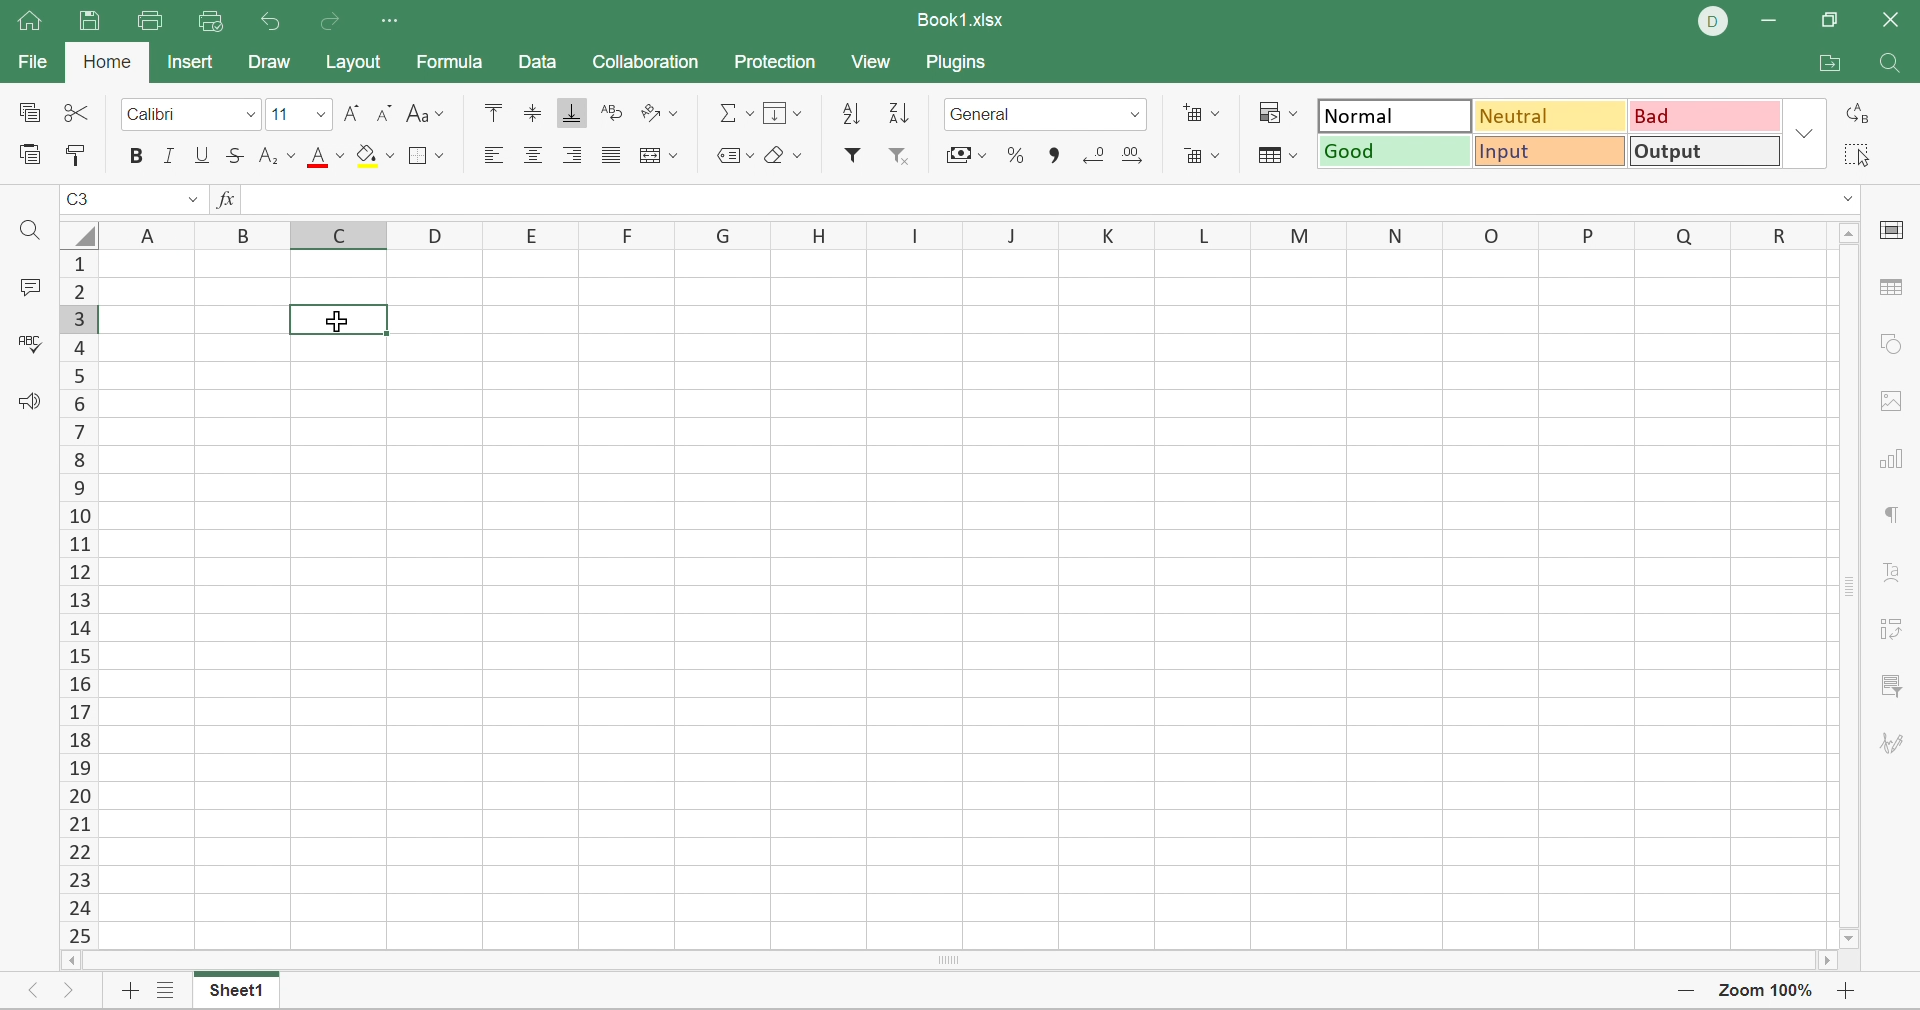 The width and height of the screenshot is (1920, 1010). I want to click on Copy style, so click(77, 154).